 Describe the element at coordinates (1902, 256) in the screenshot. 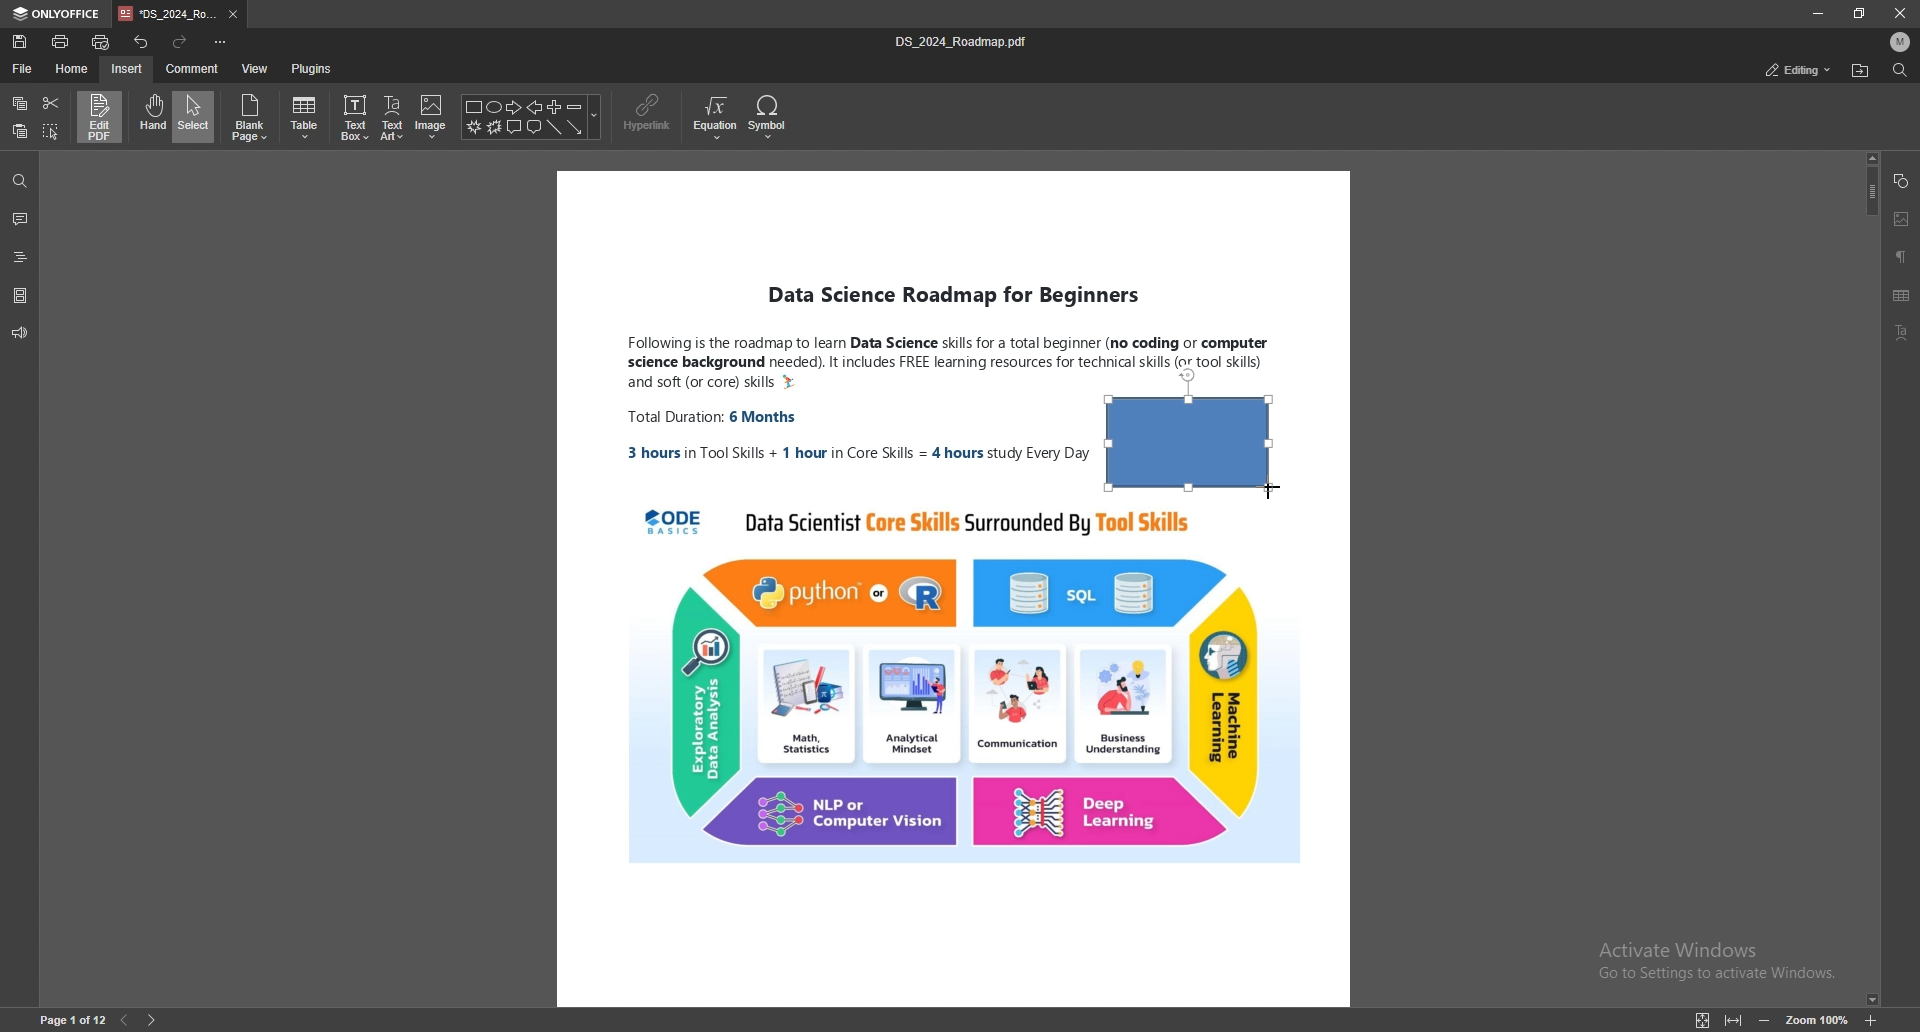

I see `paragraph` at that location.